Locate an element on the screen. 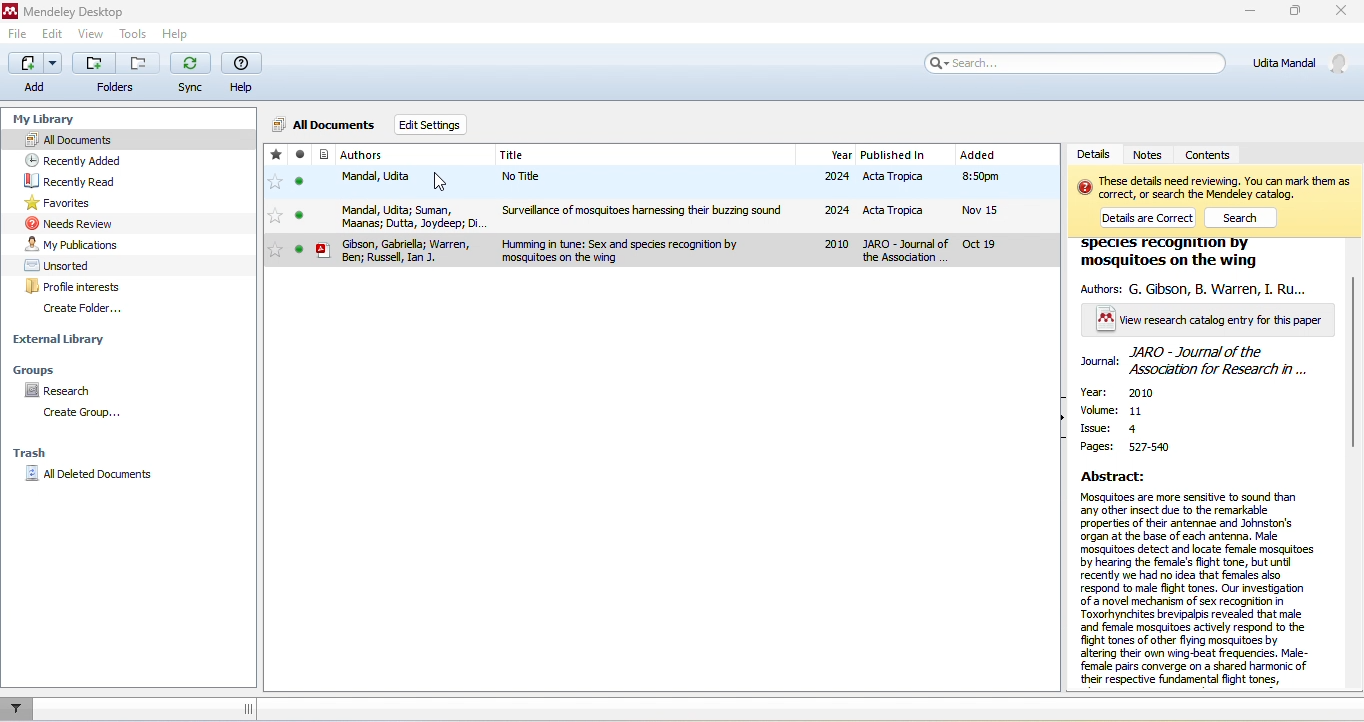  favorites toggle is located at coordinates (275, 250).